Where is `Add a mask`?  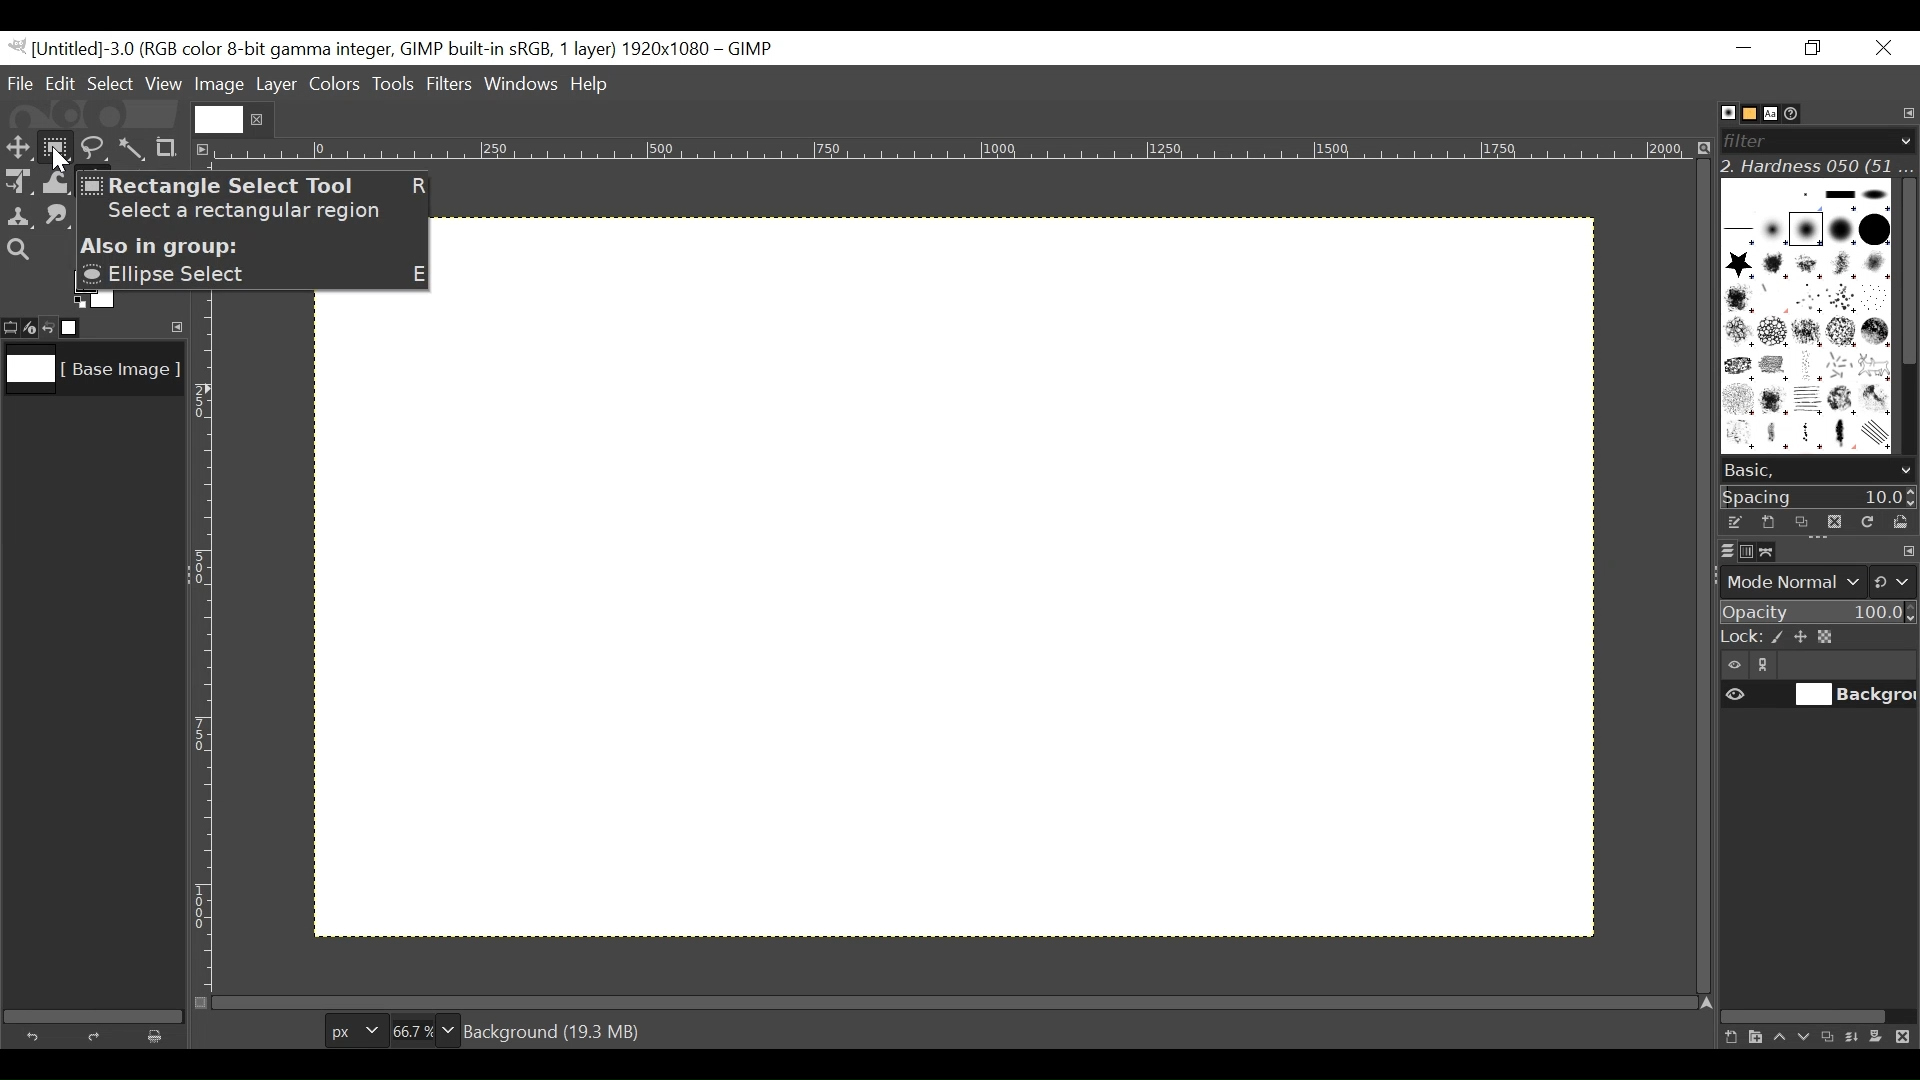 Add a mask is located at coordinates (1882, 1040).